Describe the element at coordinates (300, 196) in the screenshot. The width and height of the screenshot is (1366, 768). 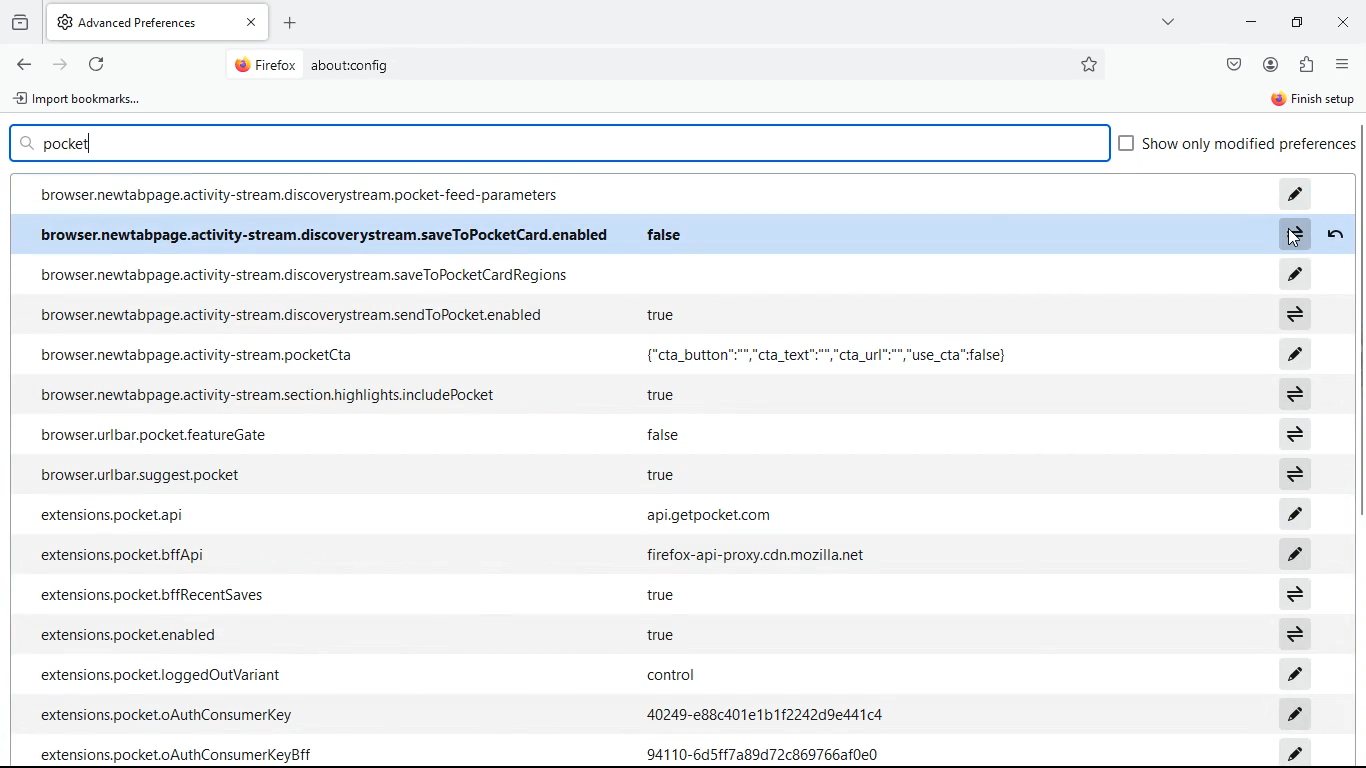
I see `browser.newtabpage.activity-stream.discoverystream.pocket-feed-parameters` at that location.